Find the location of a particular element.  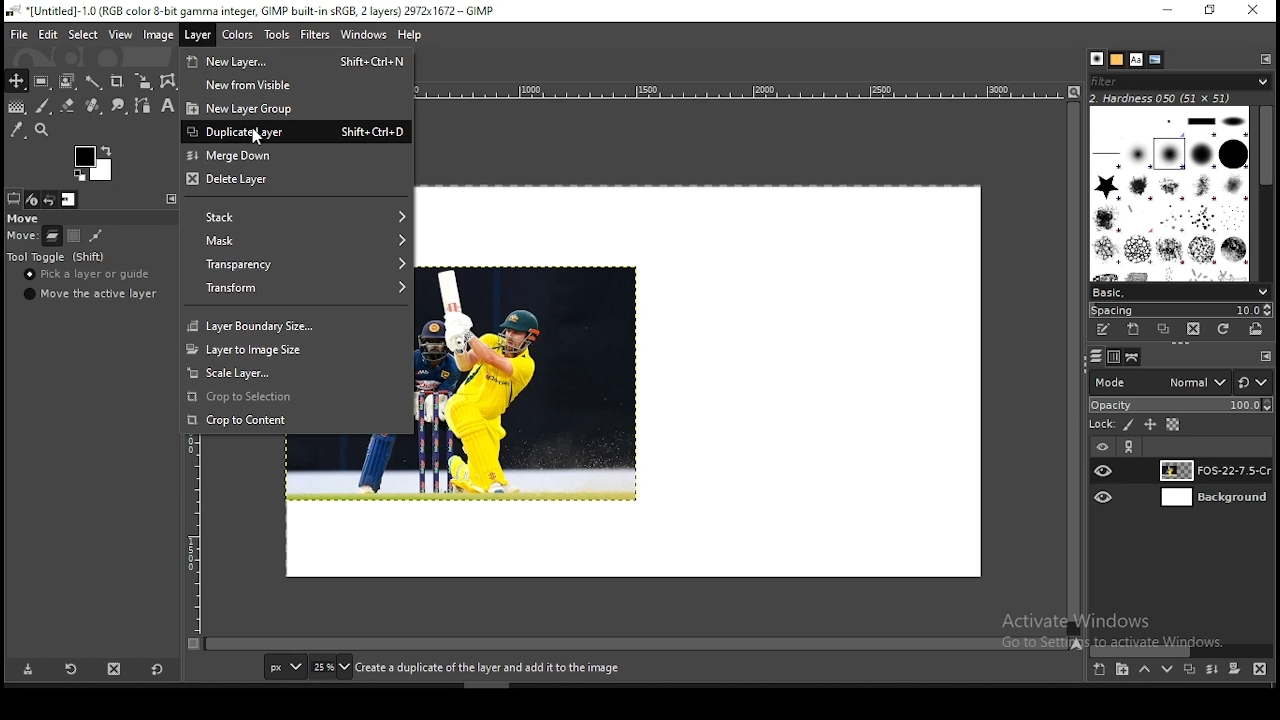

crop tool is located at coordinates (116, 80).